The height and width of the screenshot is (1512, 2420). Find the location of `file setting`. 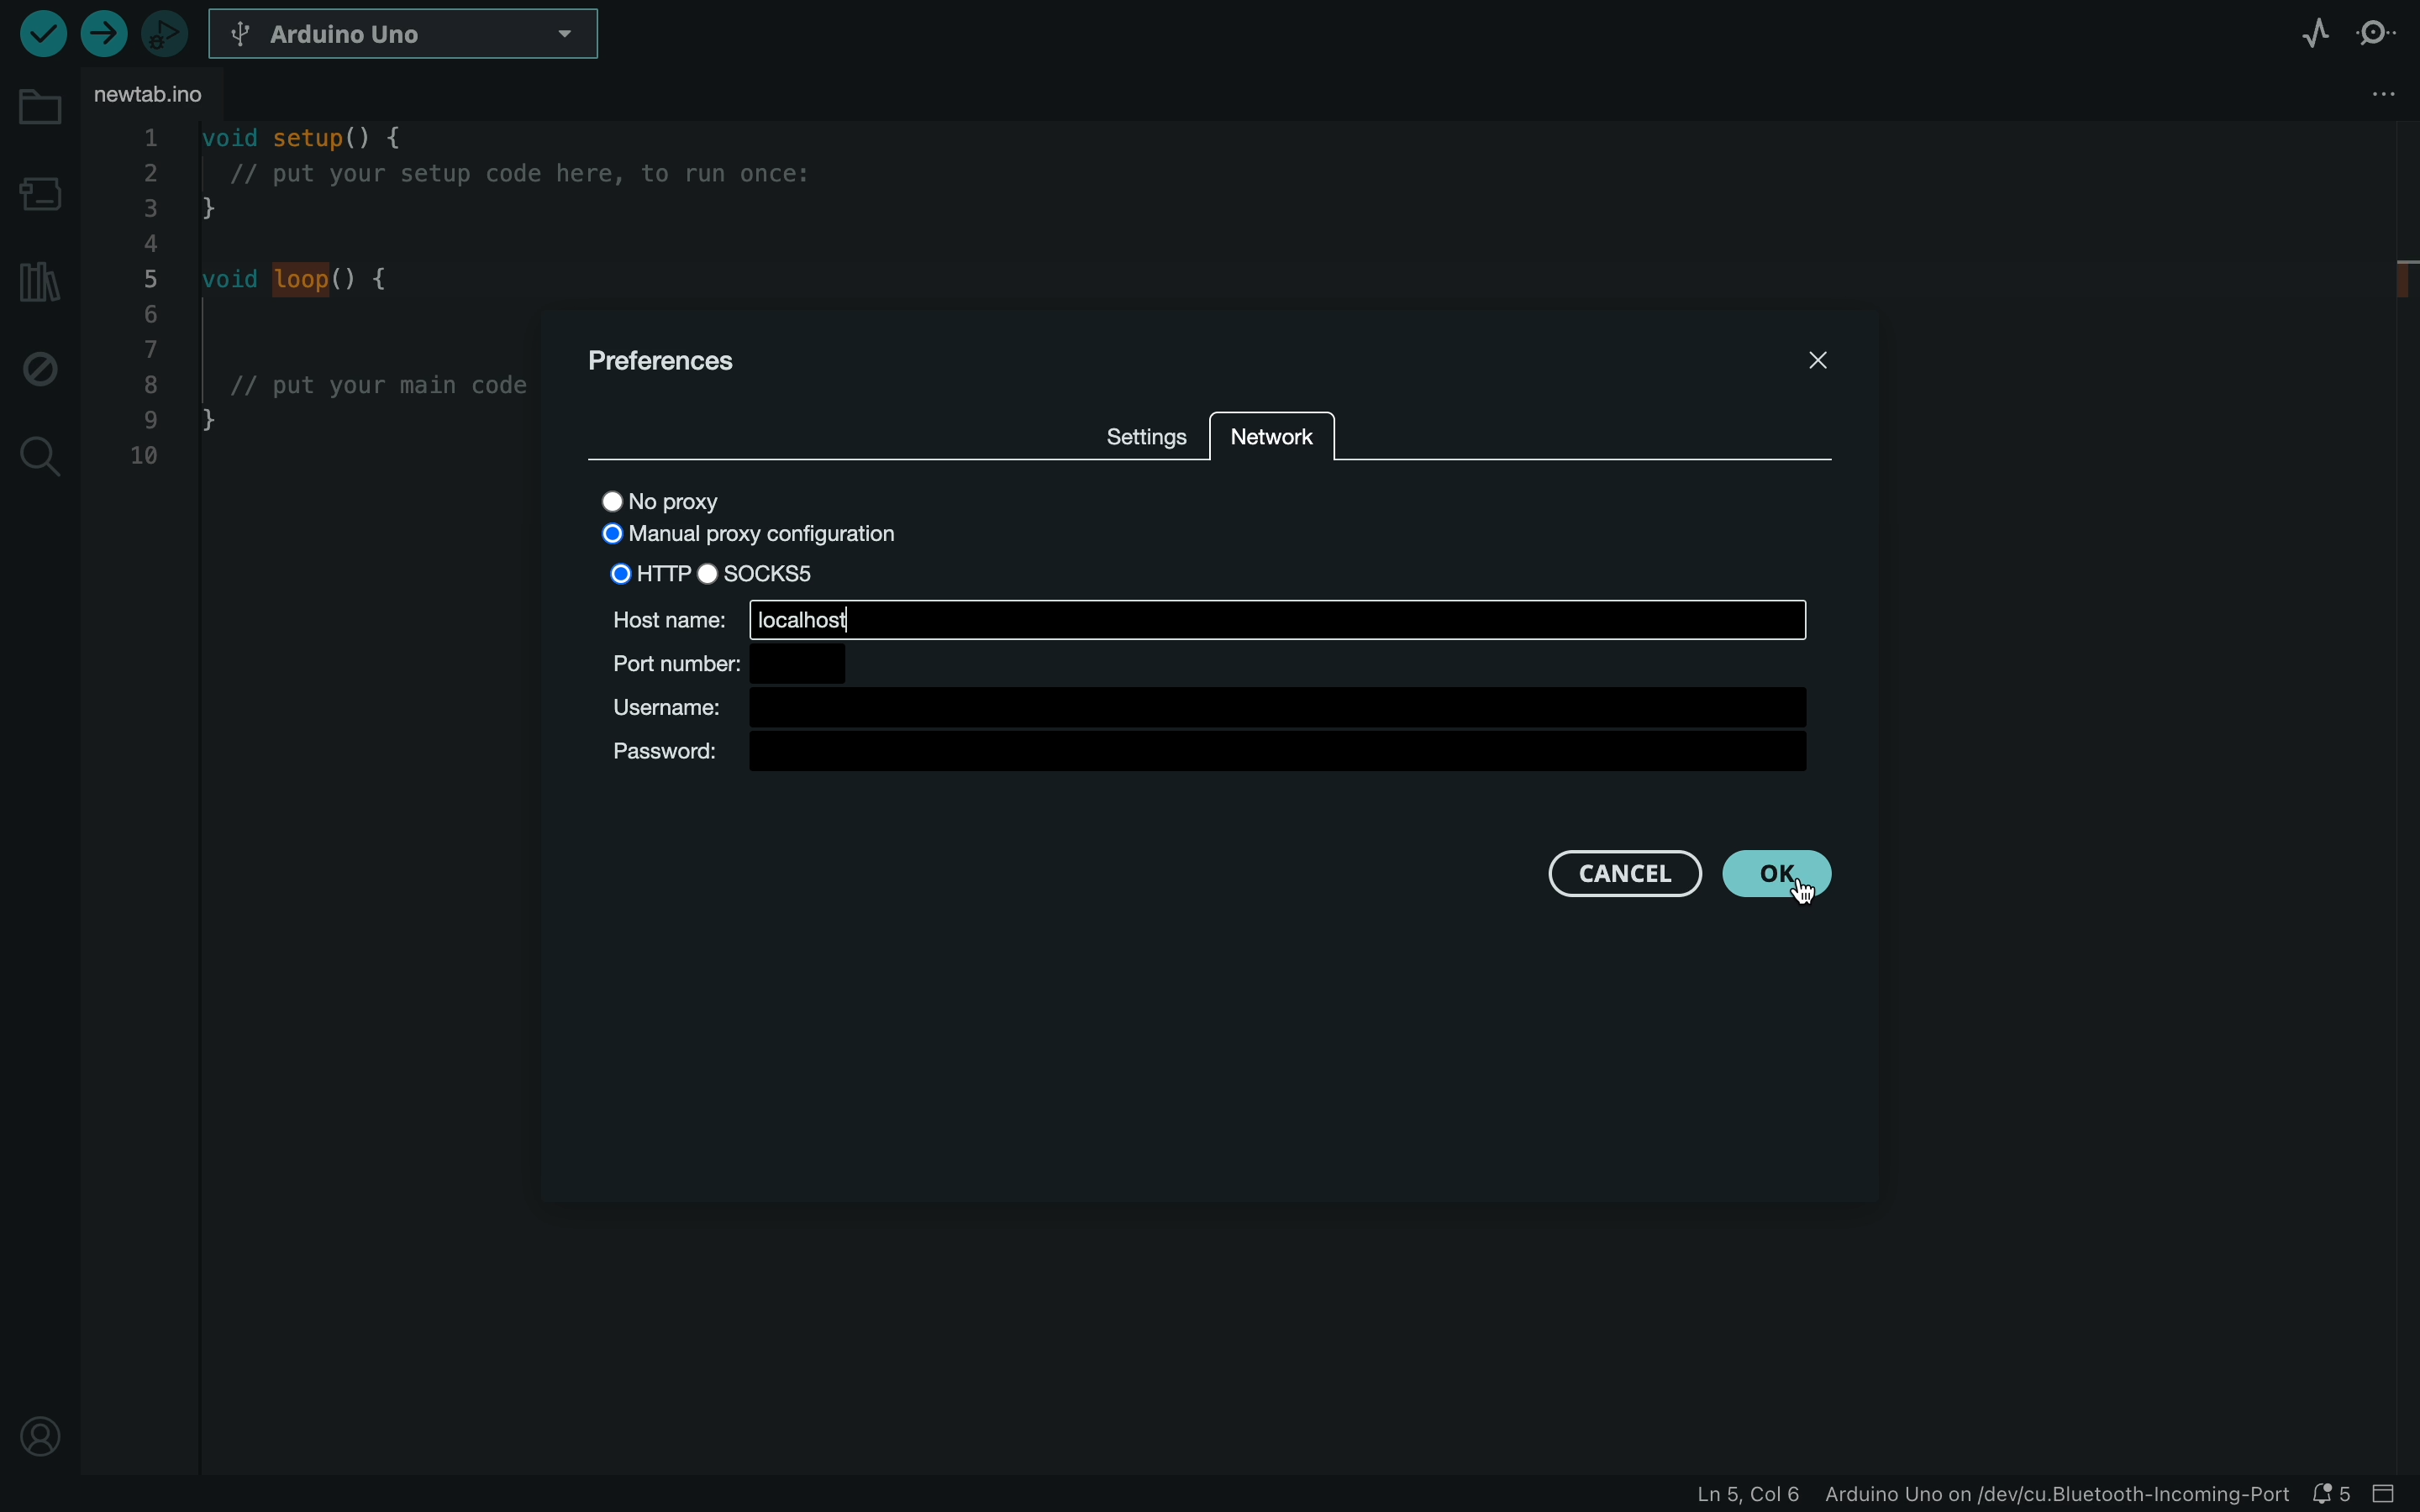

file setting is located at coordinates (2339, 93).